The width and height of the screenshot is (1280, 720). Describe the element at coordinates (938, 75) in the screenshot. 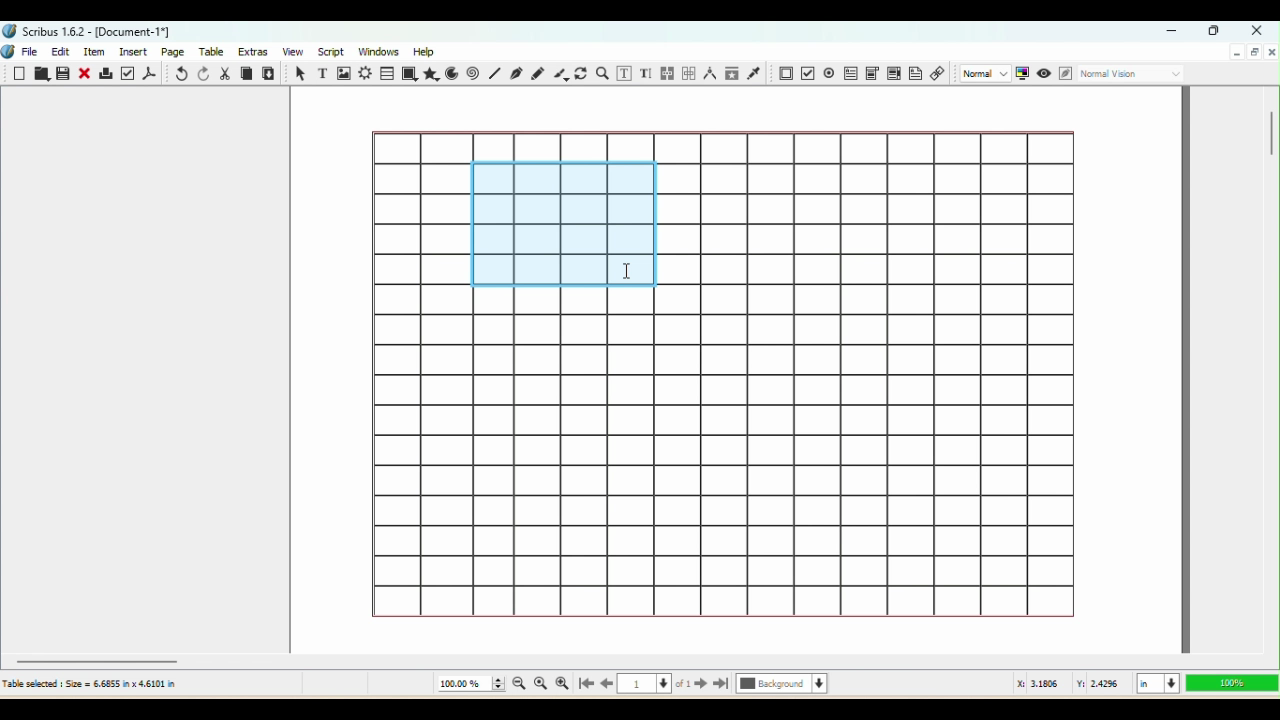

I see `Link annotation` at that location.